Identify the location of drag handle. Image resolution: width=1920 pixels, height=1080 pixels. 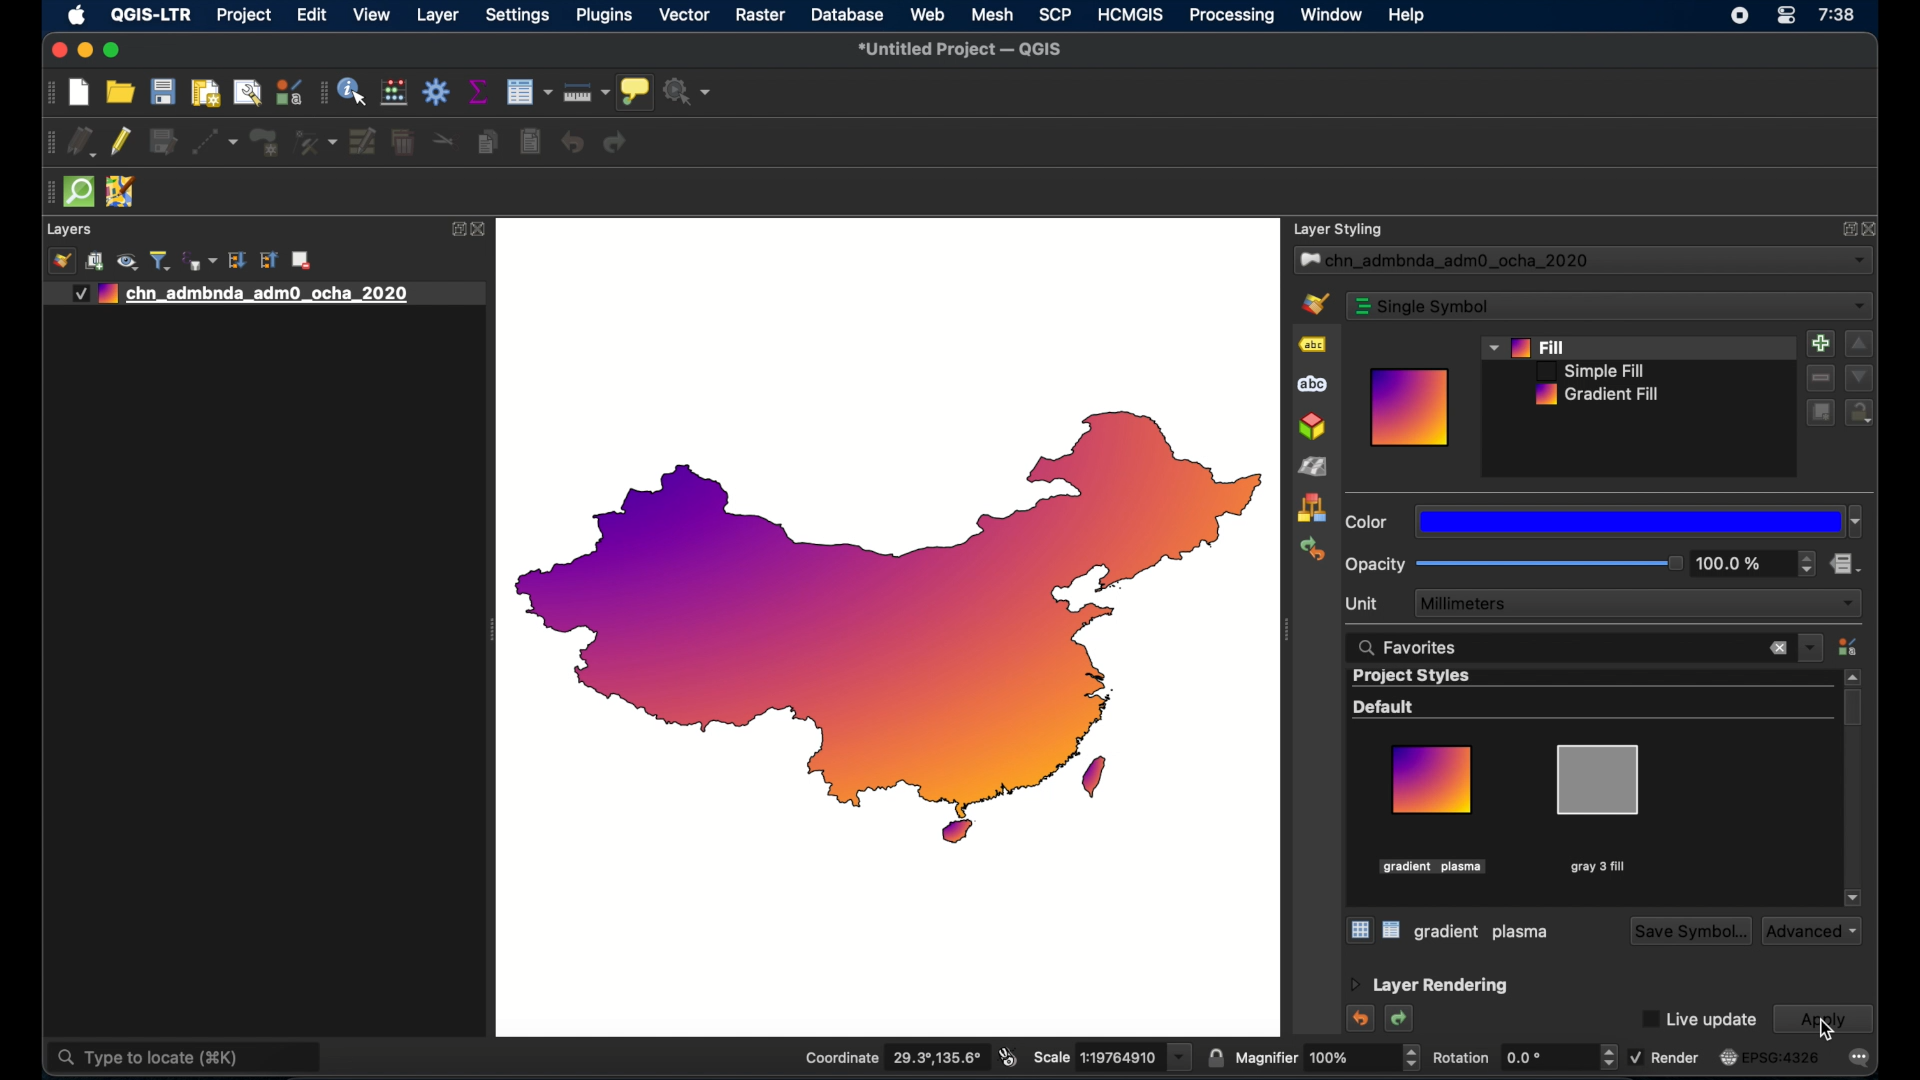
(1286, 630).